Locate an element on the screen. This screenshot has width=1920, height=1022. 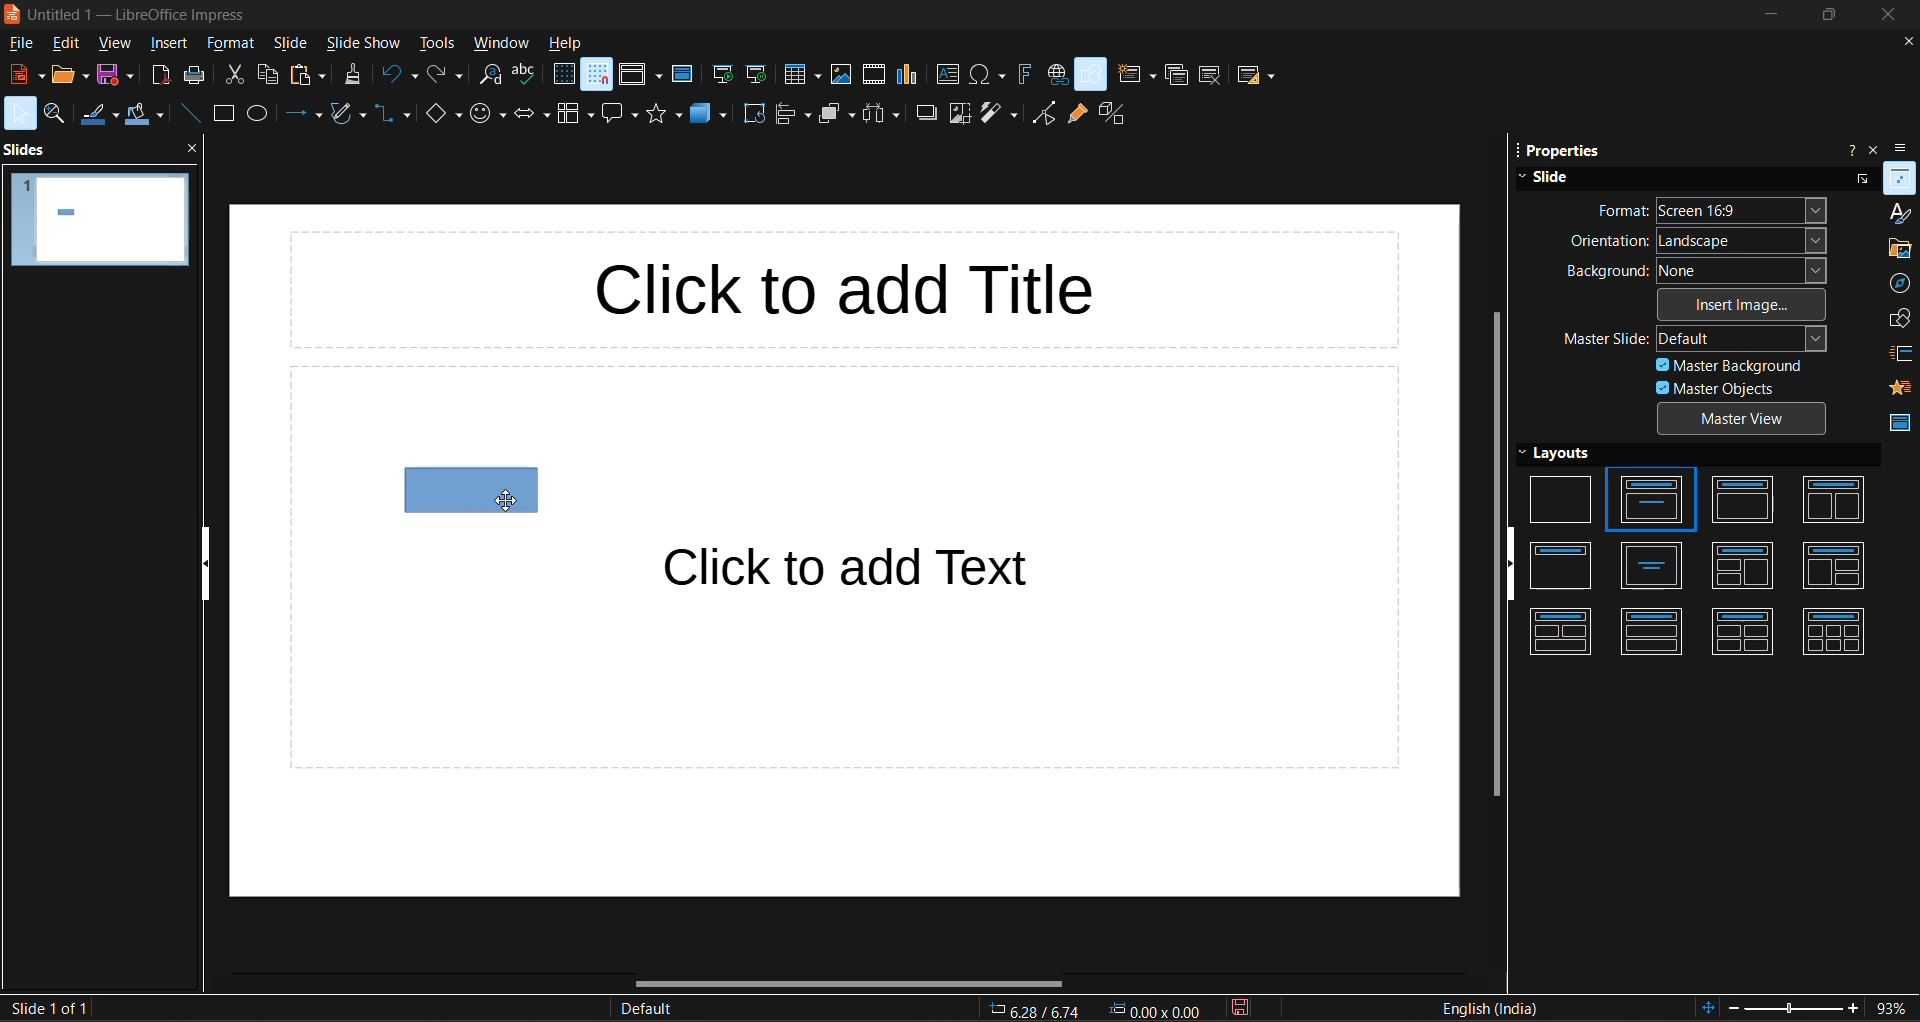
close sidebar is located at coordinates (1876, 147).